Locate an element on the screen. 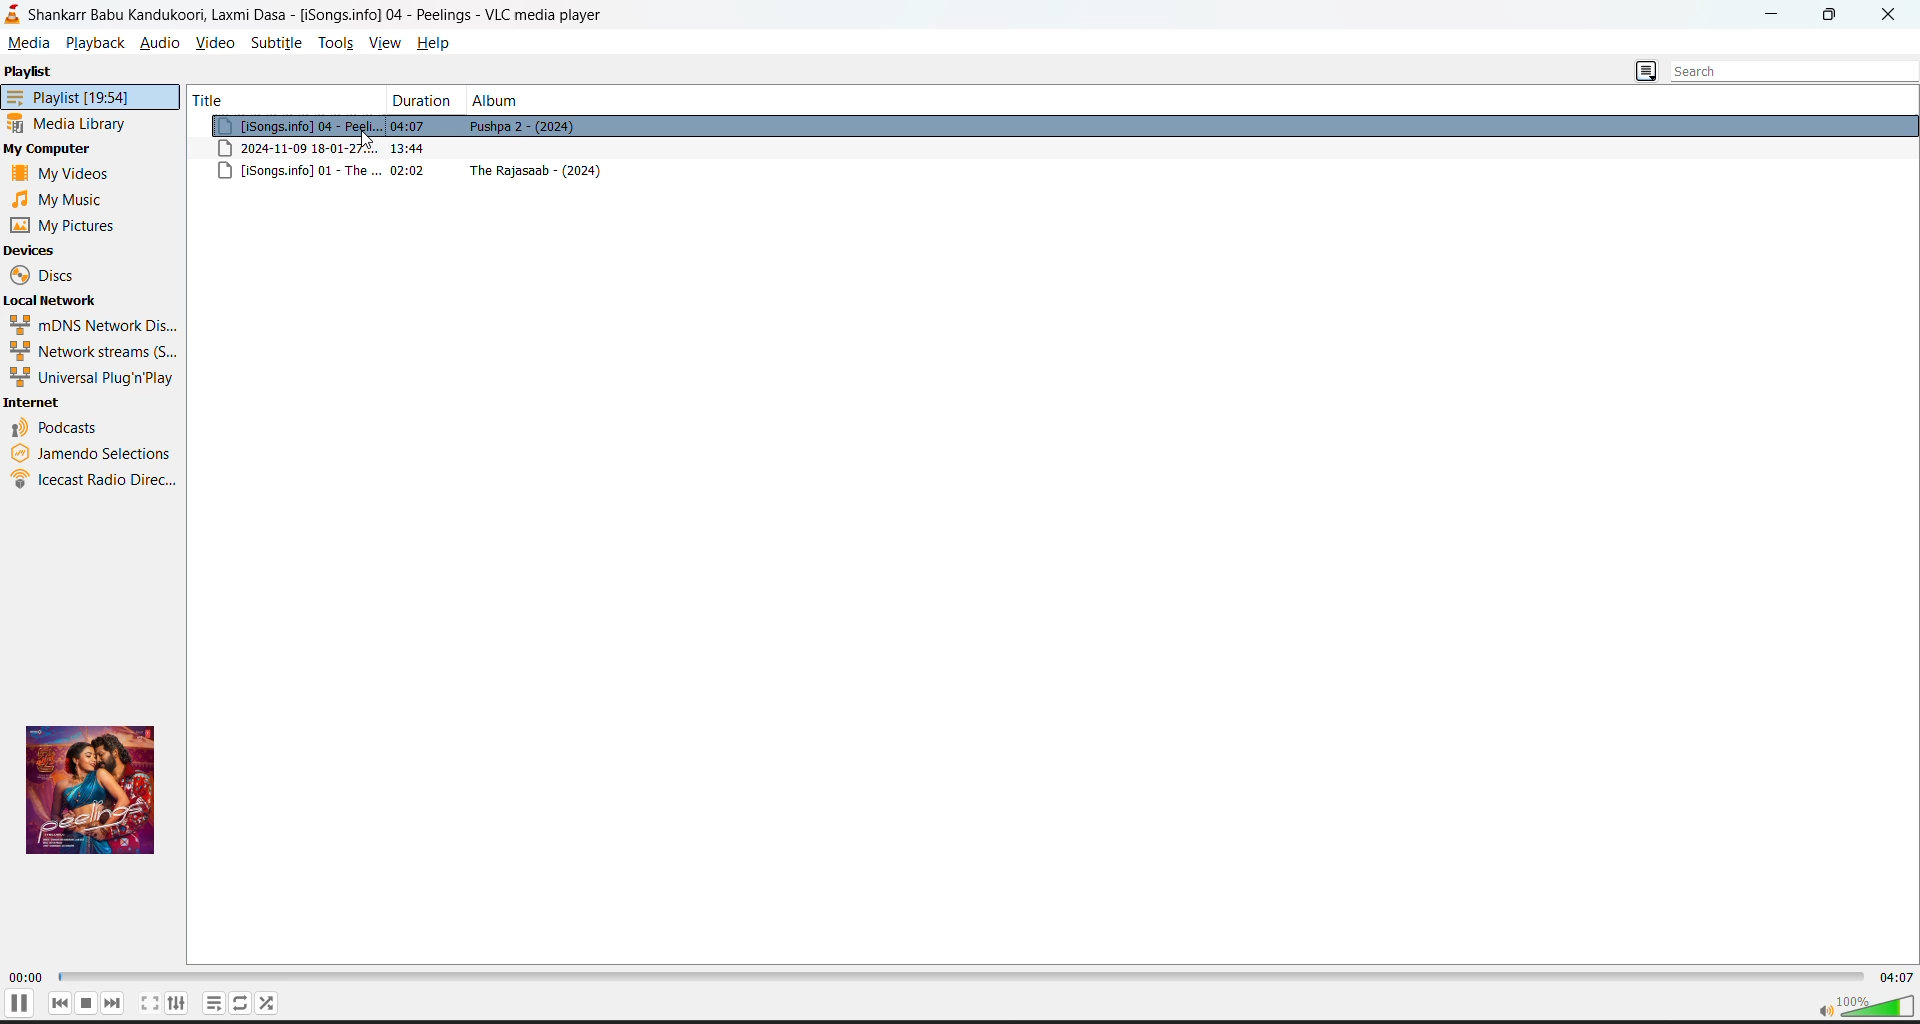 This screenshot has height=1024, width=1920. minimize is located at coordinates (1779, 16).